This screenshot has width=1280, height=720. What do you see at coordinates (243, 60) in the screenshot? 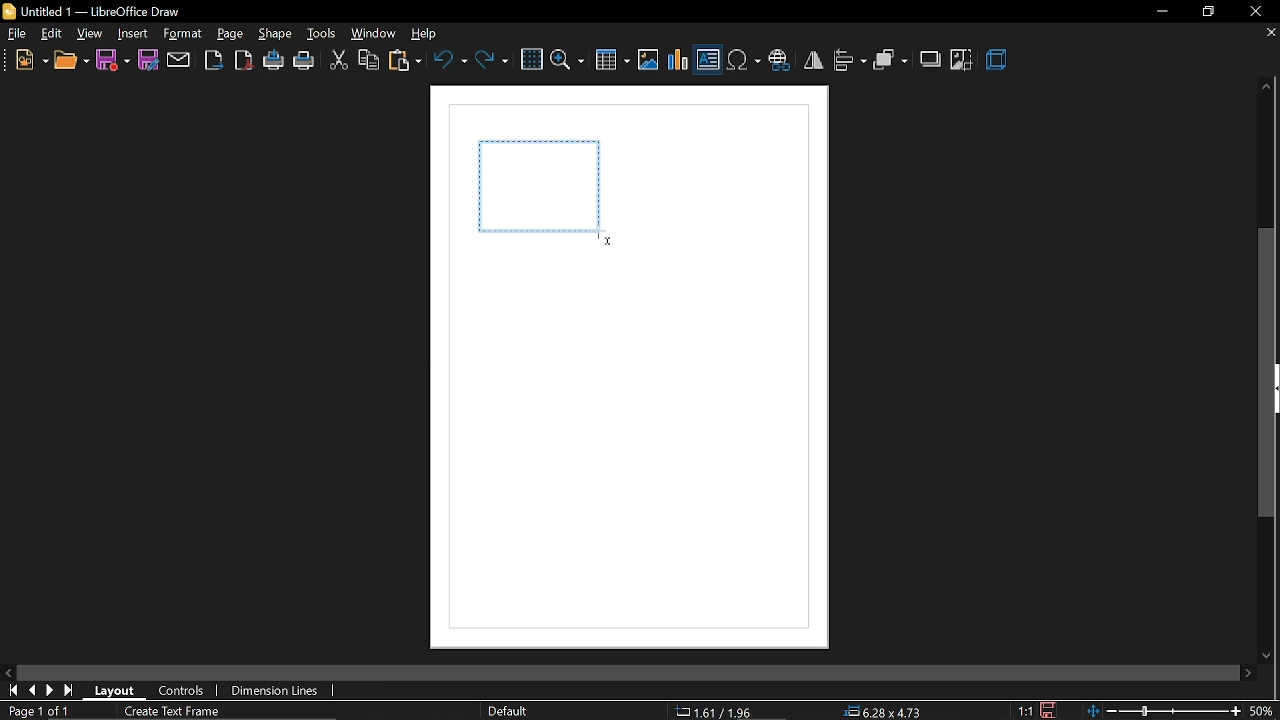
I see `export as pdf` at bounding box center [243, 60].